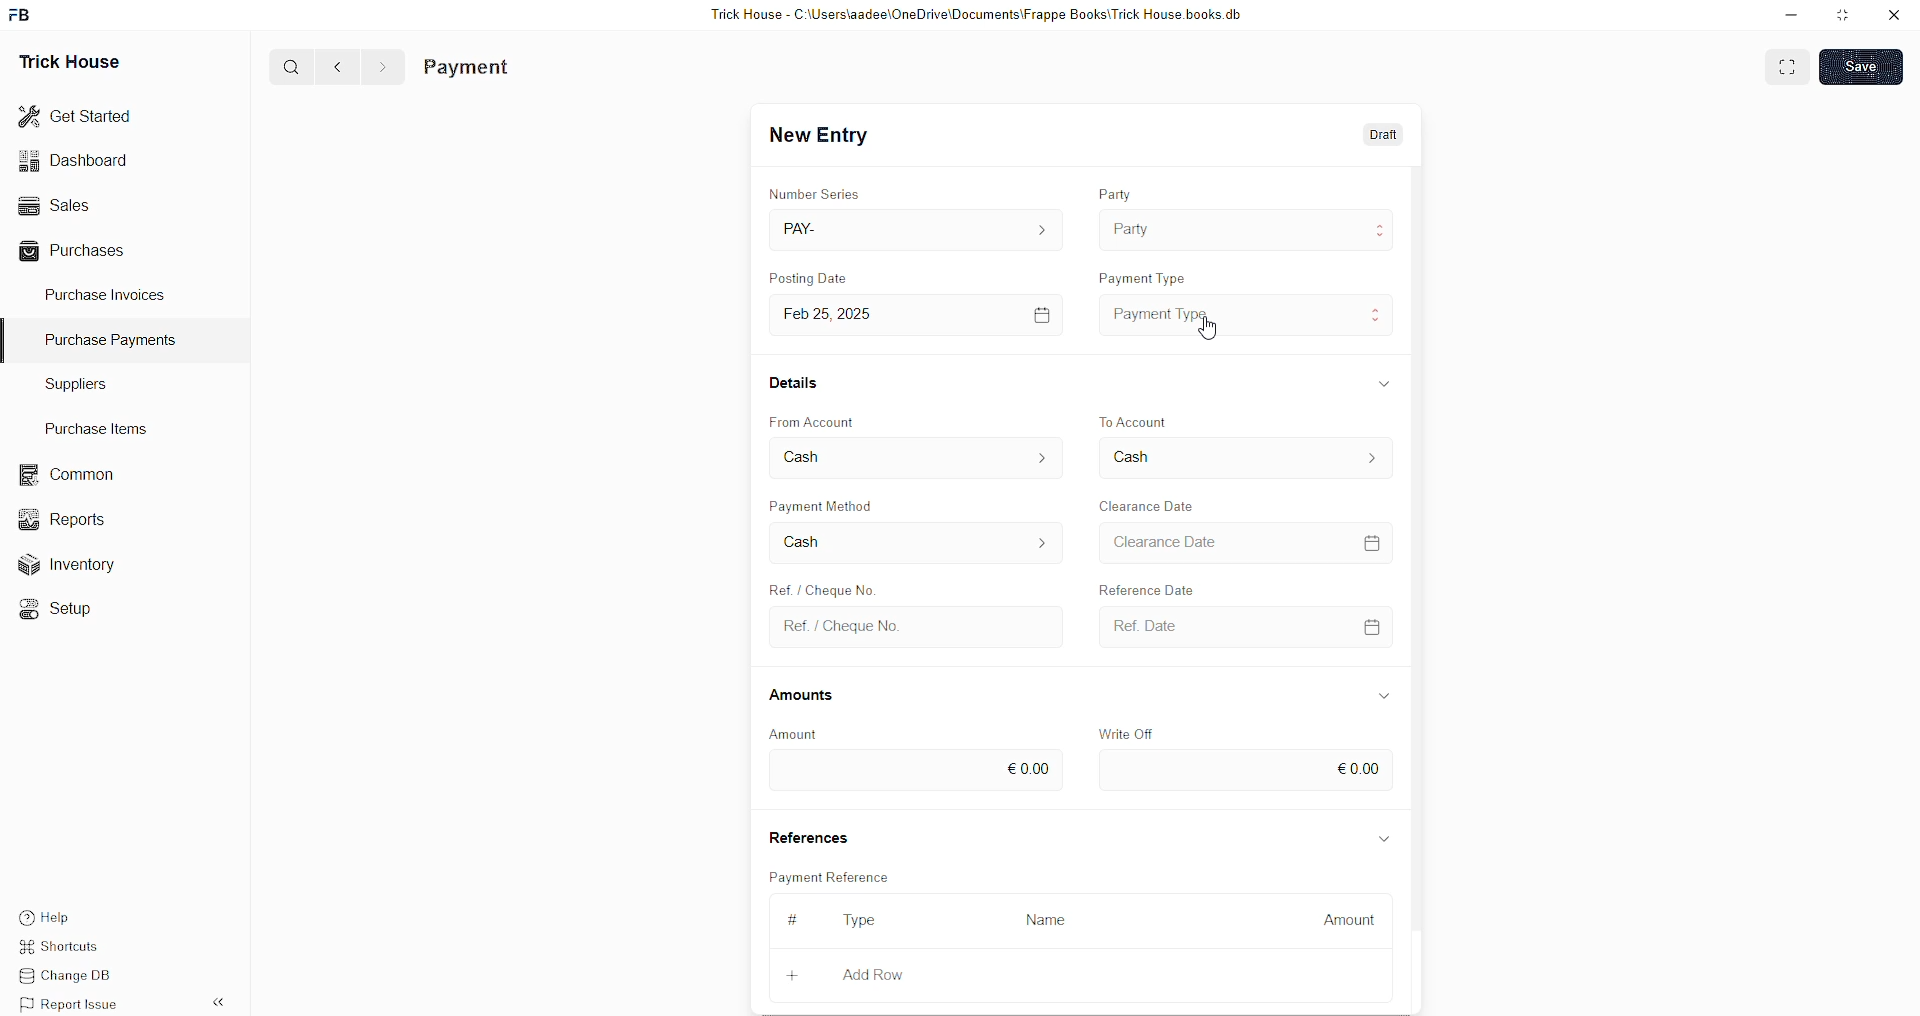  Describe the element at coordinates (842, 625) in the screenshot. I see `Ref. / Cheque No.` at that location.